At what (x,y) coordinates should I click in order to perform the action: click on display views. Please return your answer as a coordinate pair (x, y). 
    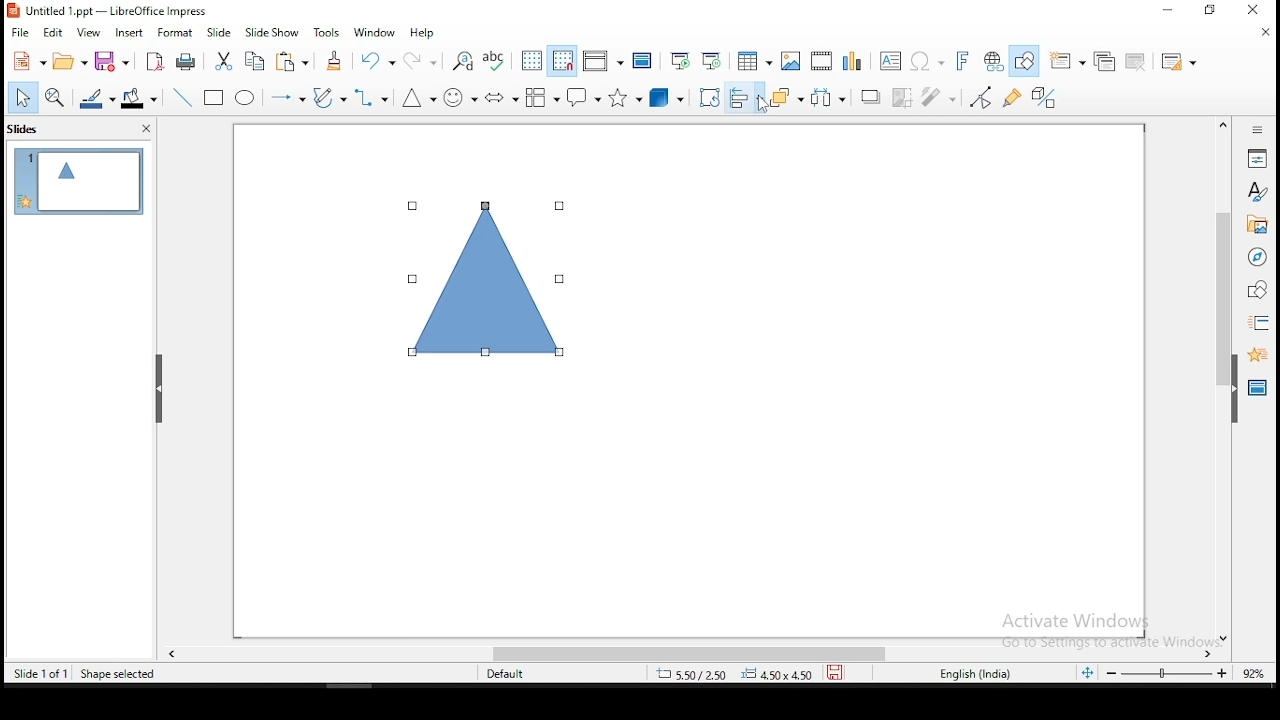
    Looking at the image, I should click on (601, 62).